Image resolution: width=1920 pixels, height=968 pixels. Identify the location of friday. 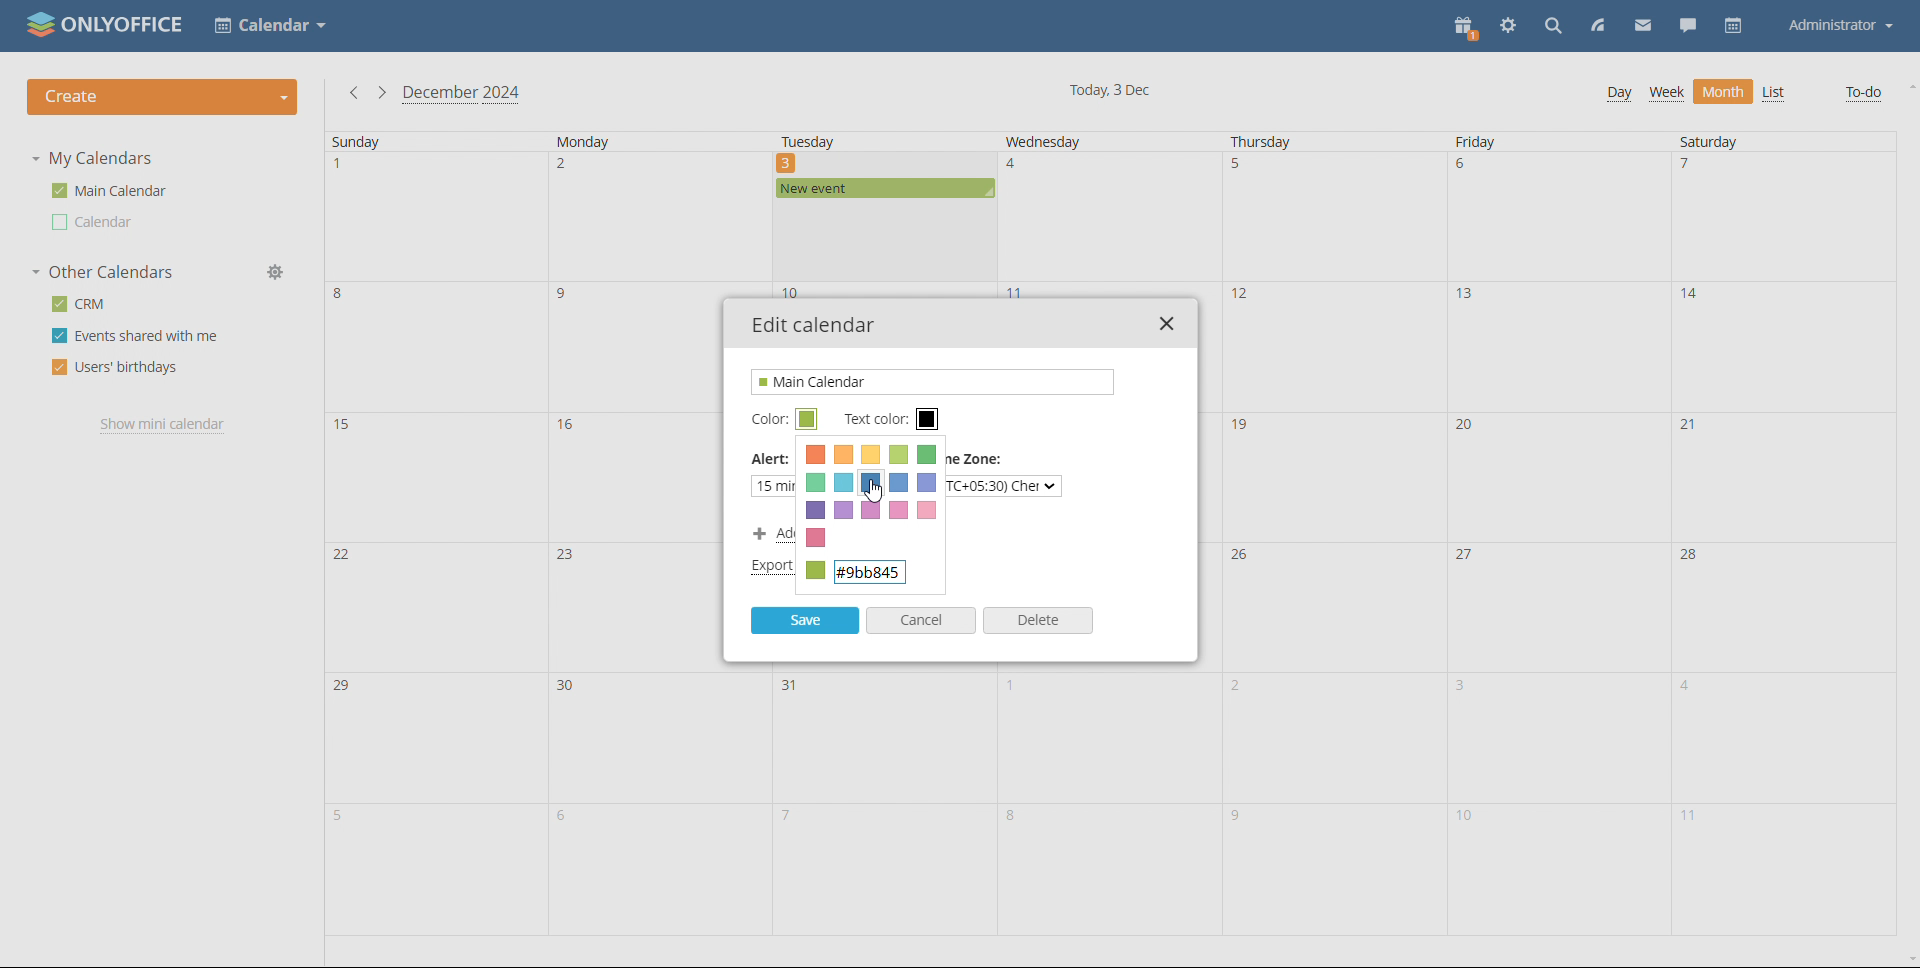
(1506, 142).